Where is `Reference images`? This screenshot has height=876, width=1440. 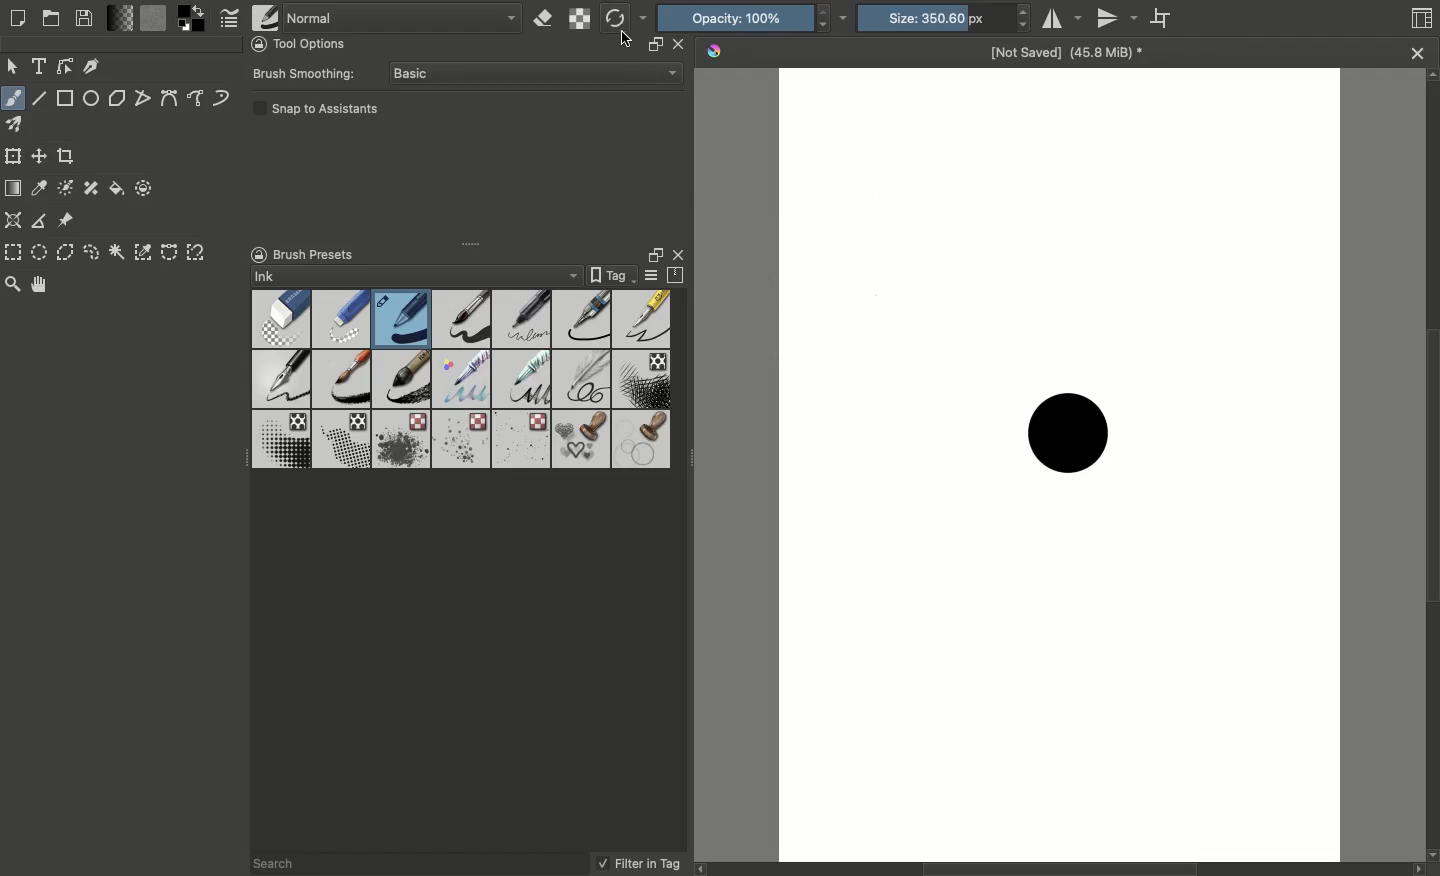 Reference images is located at coordinates (67, 221).